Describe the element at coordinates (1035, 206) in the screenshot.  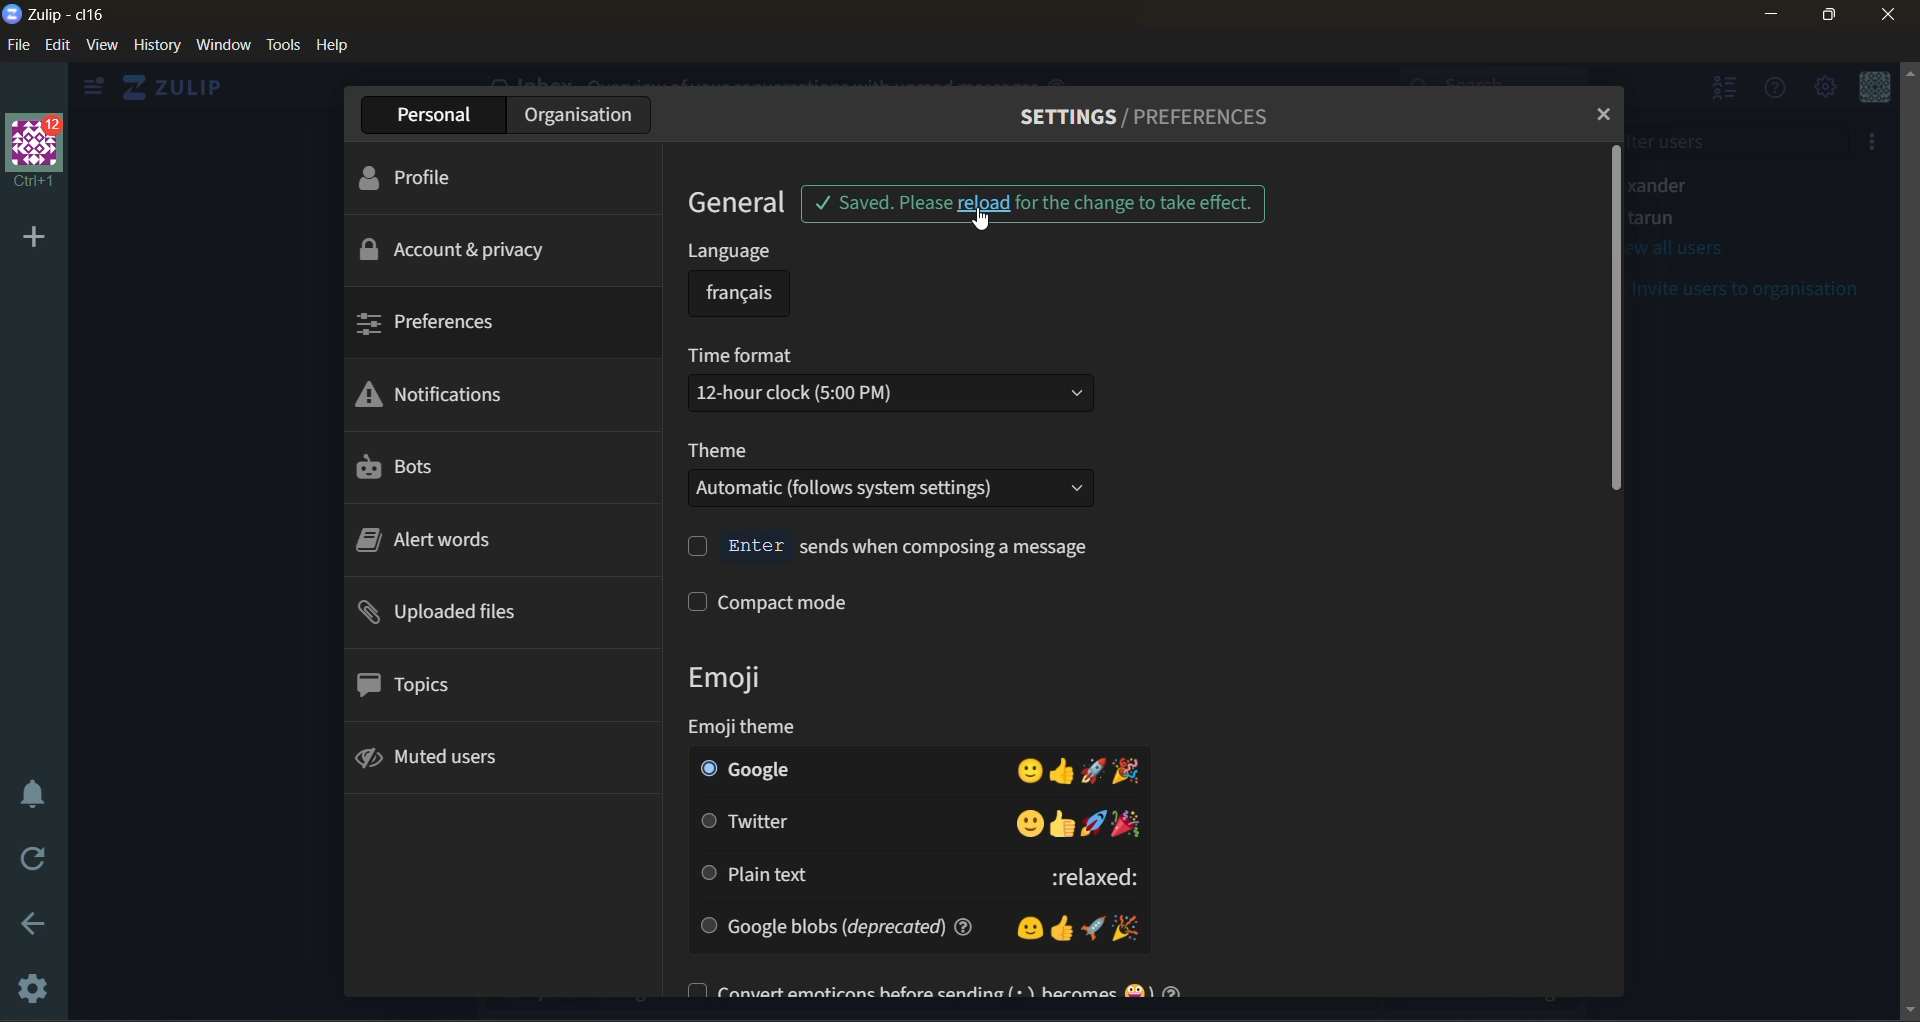
I see `language change notification` at that location.